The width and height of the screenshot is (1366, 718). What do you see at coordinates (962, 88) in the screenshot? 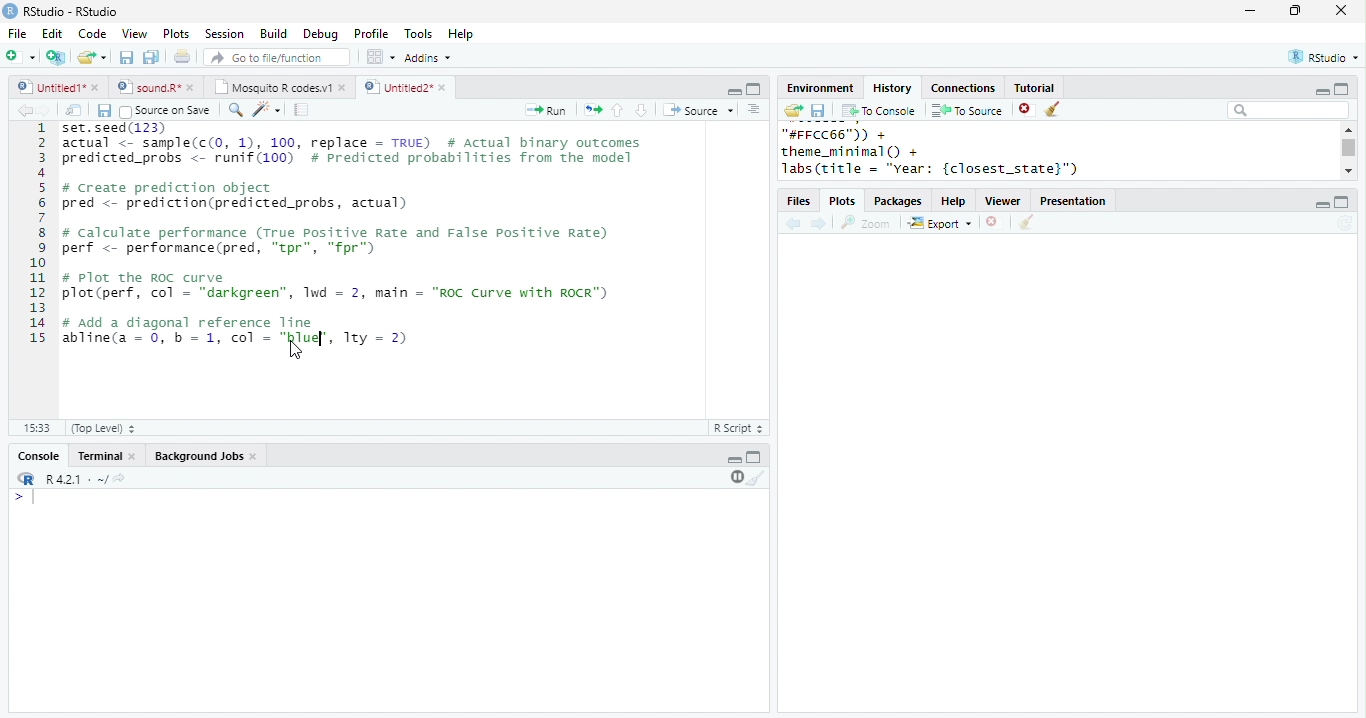
I see `Connections` at bounding box center [962, 88].